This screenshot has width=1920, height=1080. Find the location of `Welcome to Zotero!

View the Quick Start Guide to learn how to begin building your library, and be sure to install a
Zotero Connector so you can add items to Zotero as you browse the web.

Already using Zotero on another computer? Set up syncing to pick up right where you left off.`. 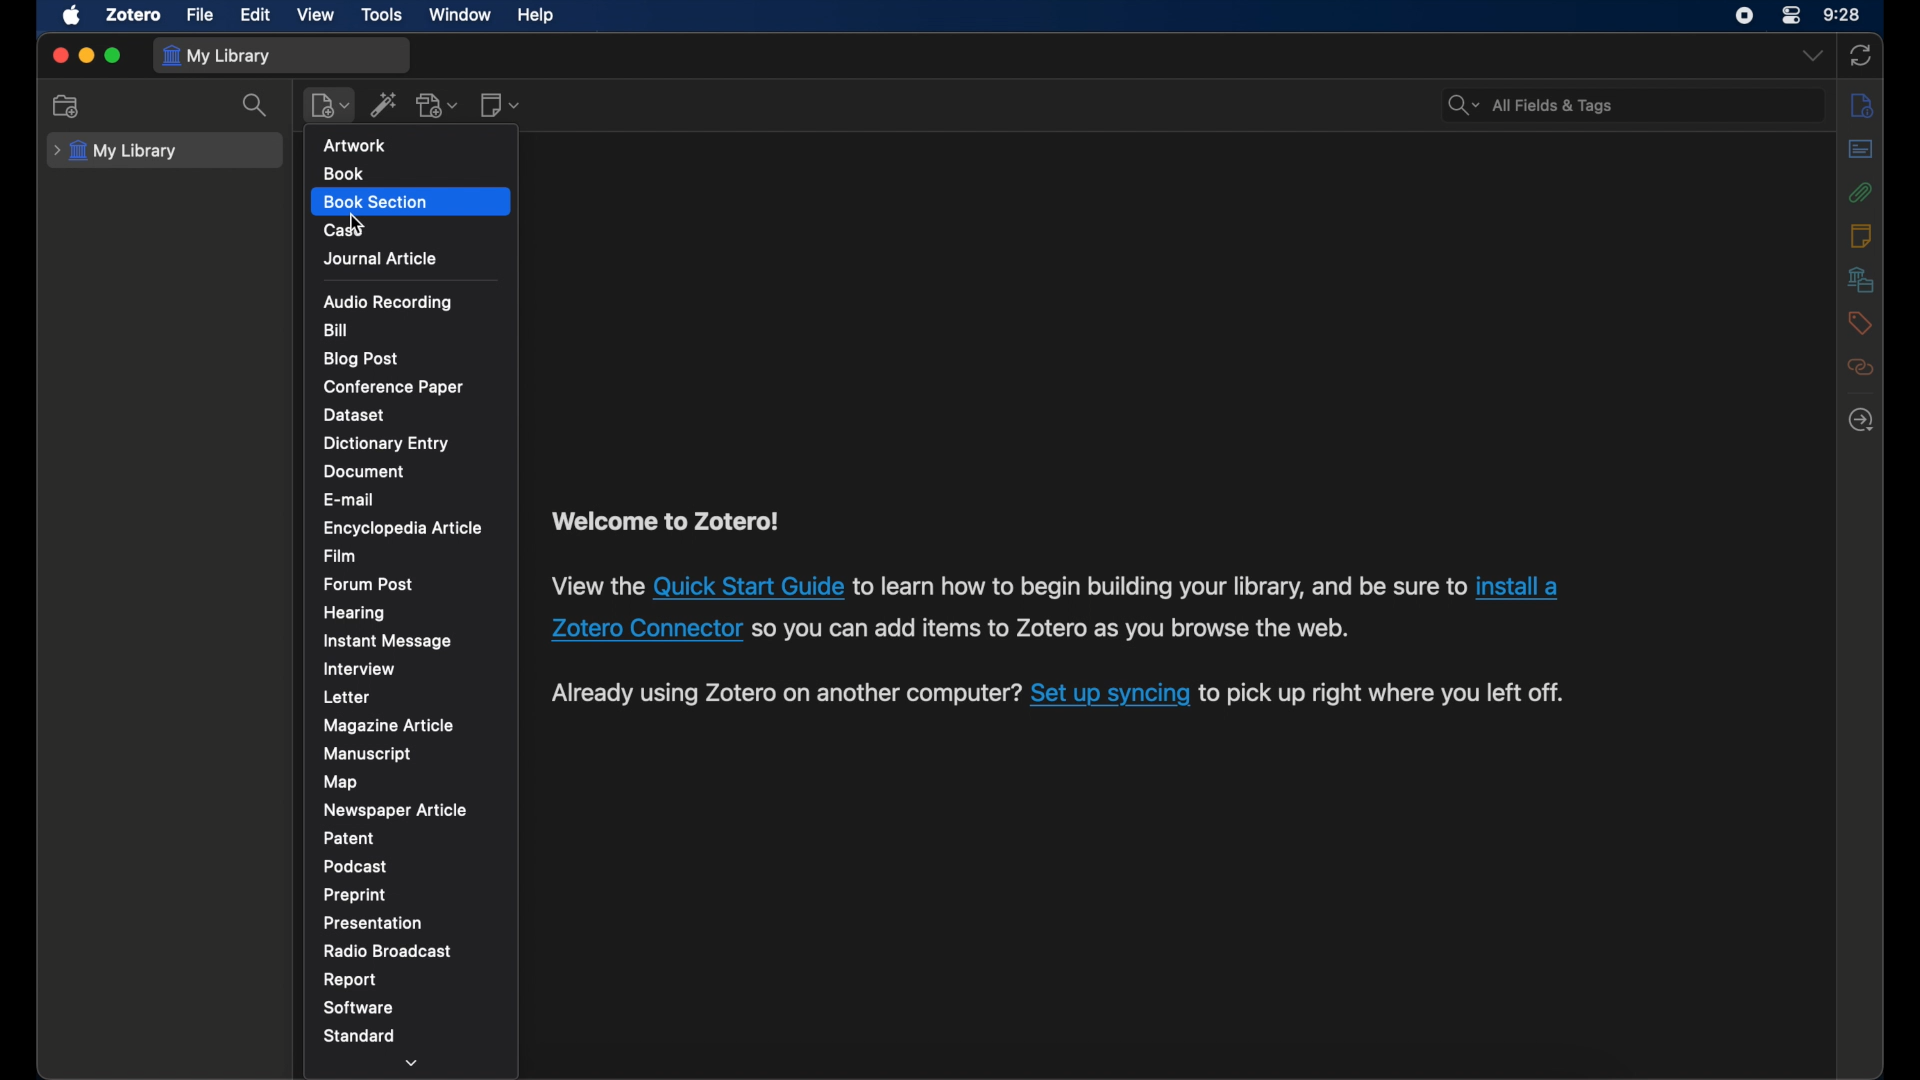

Welcome to Zotero!

View the Quick Start Guide to learn how to begin building your library, and be sure to install a
Zotero Connector so you can add items to Zotero as you browse the web.

Already using Zotero on another computer? Set up syncing to pick up right where you left off. is located at coordinates (1078, 612).